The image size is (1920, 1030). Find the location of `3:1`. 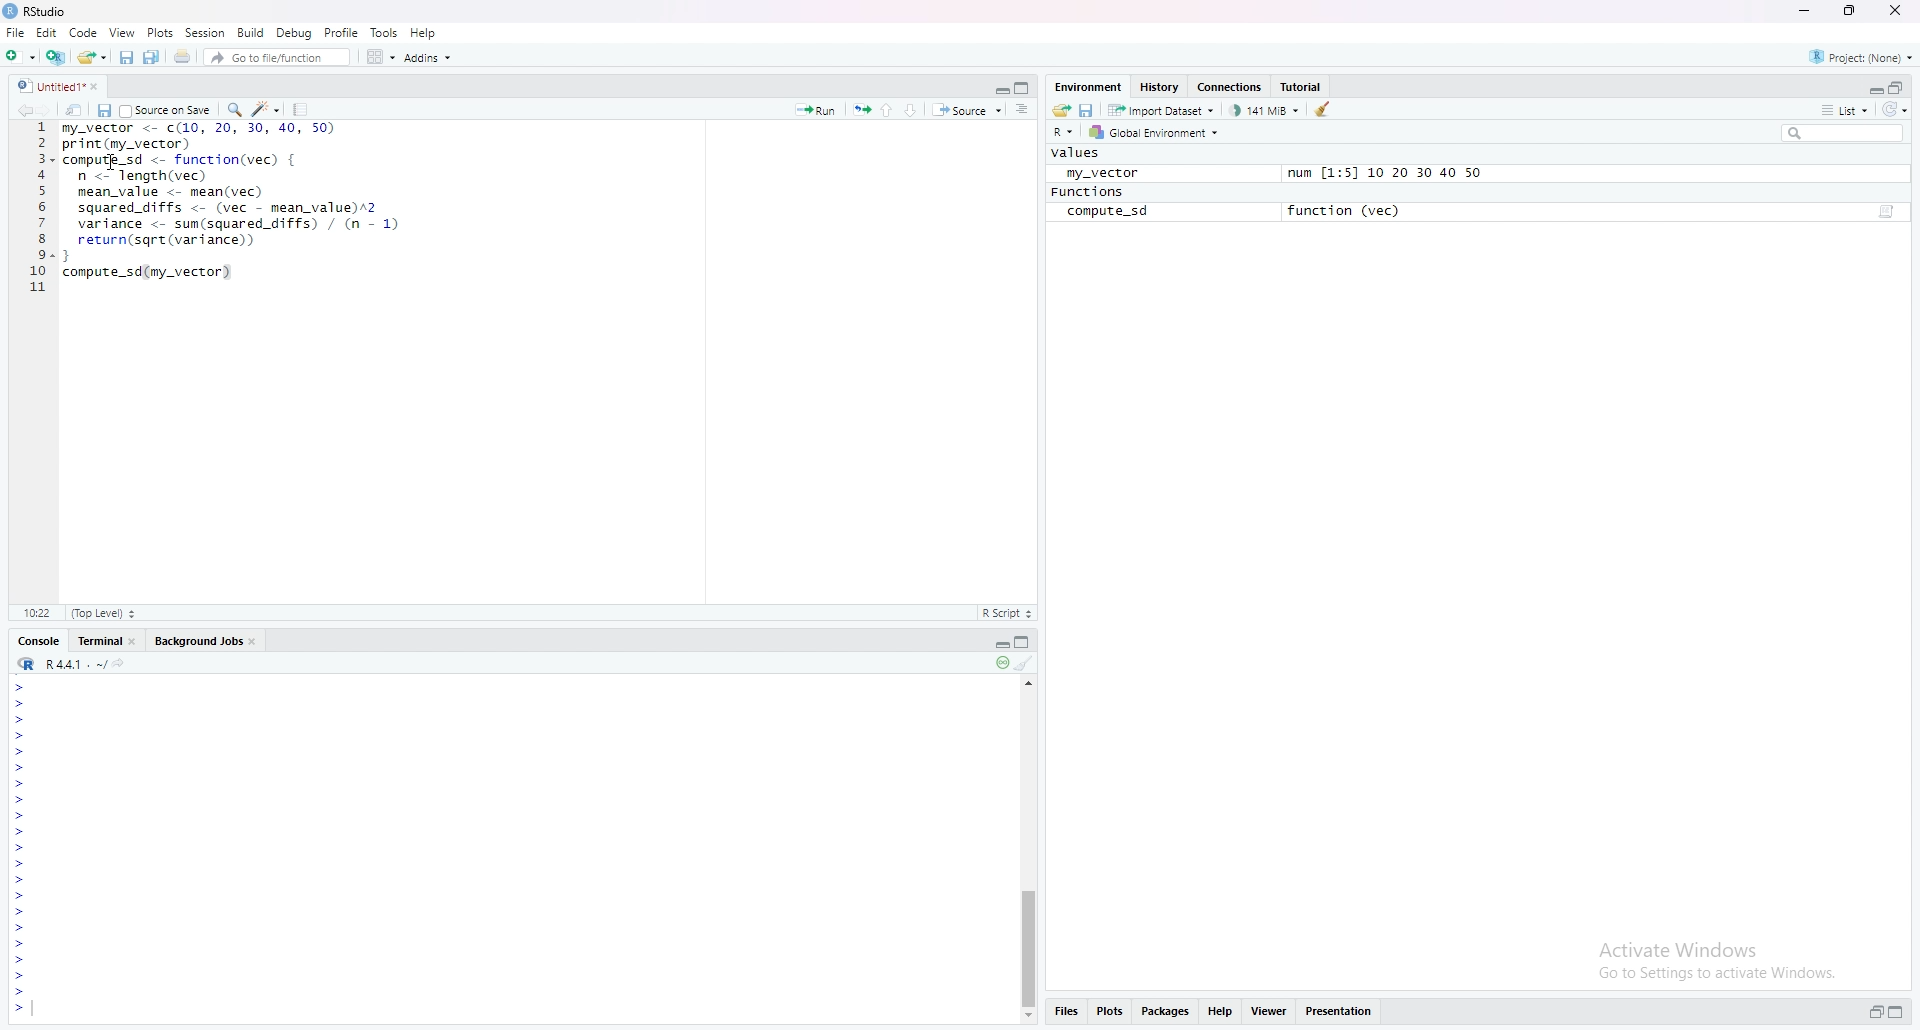

3:1 is located at coordinates (40, 612).